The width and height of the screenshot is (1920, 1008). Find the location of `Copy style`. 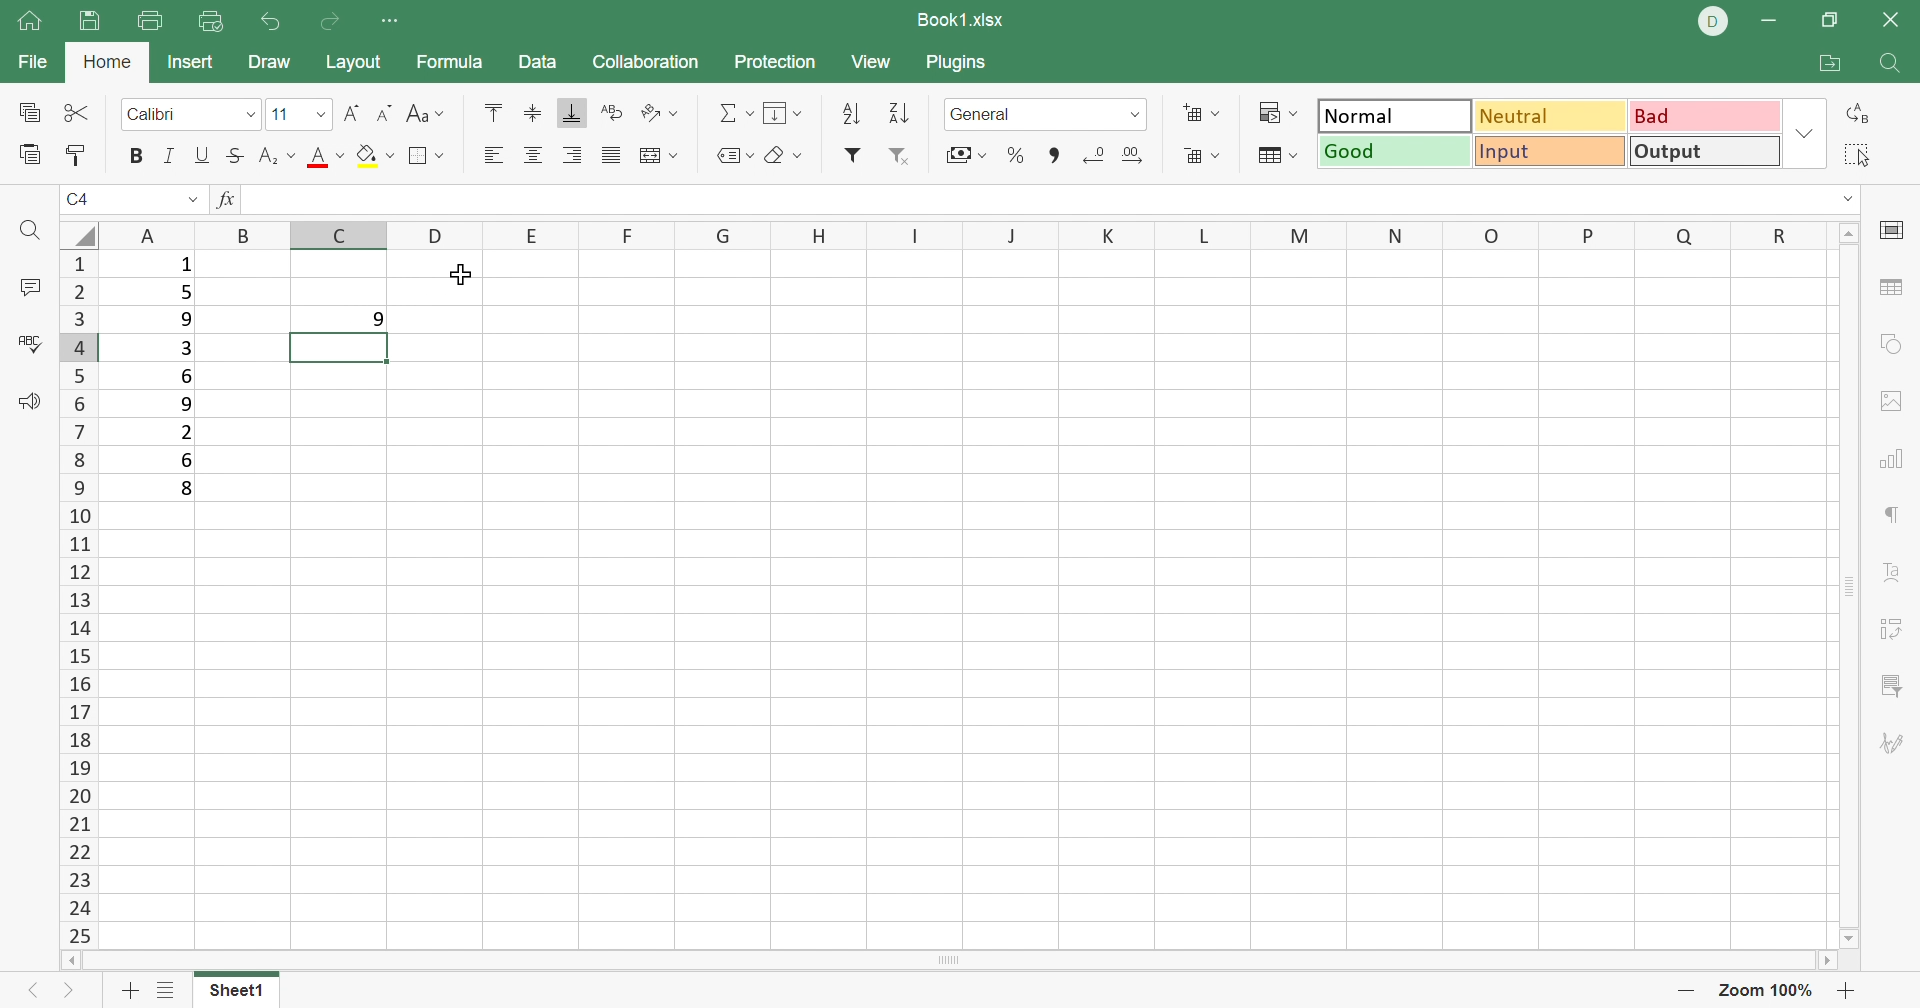

Copy style is located at coordinates (76, 153).